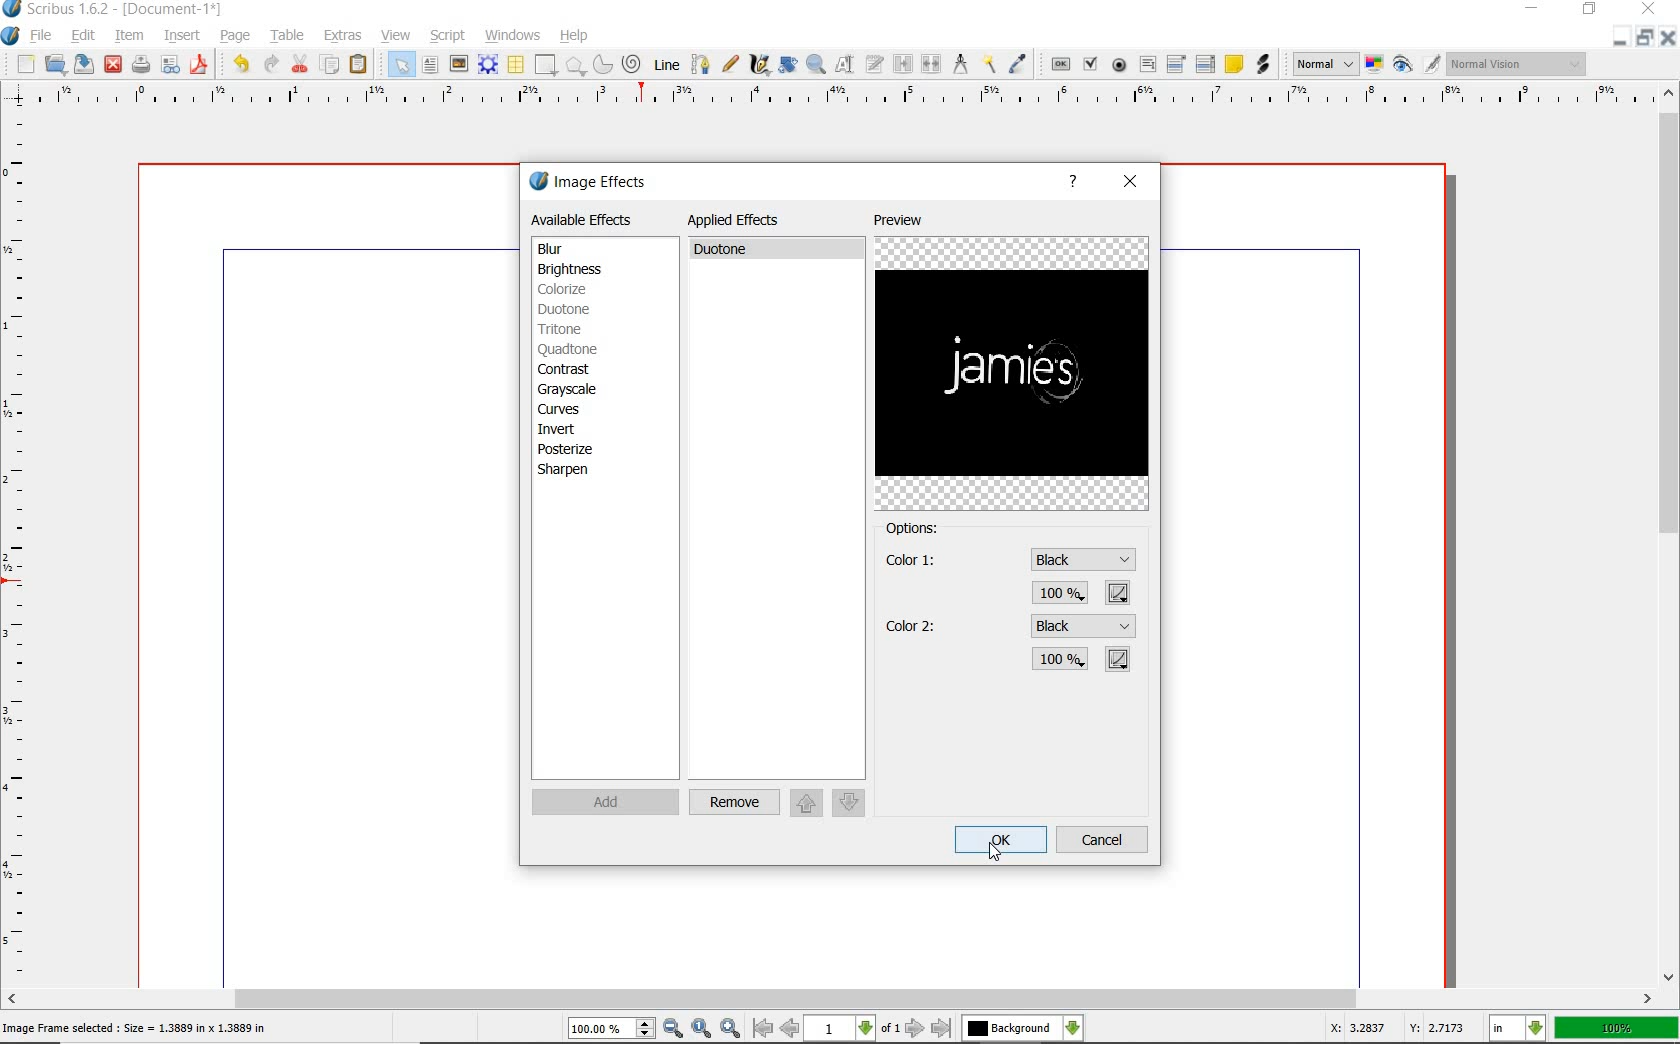 The width and height of the screenshot is (1680, 1044). What do you see at coordinates (1519, 1030) in the screenshot?
I see `select the current unit` at bounding box center [1519, 1030].